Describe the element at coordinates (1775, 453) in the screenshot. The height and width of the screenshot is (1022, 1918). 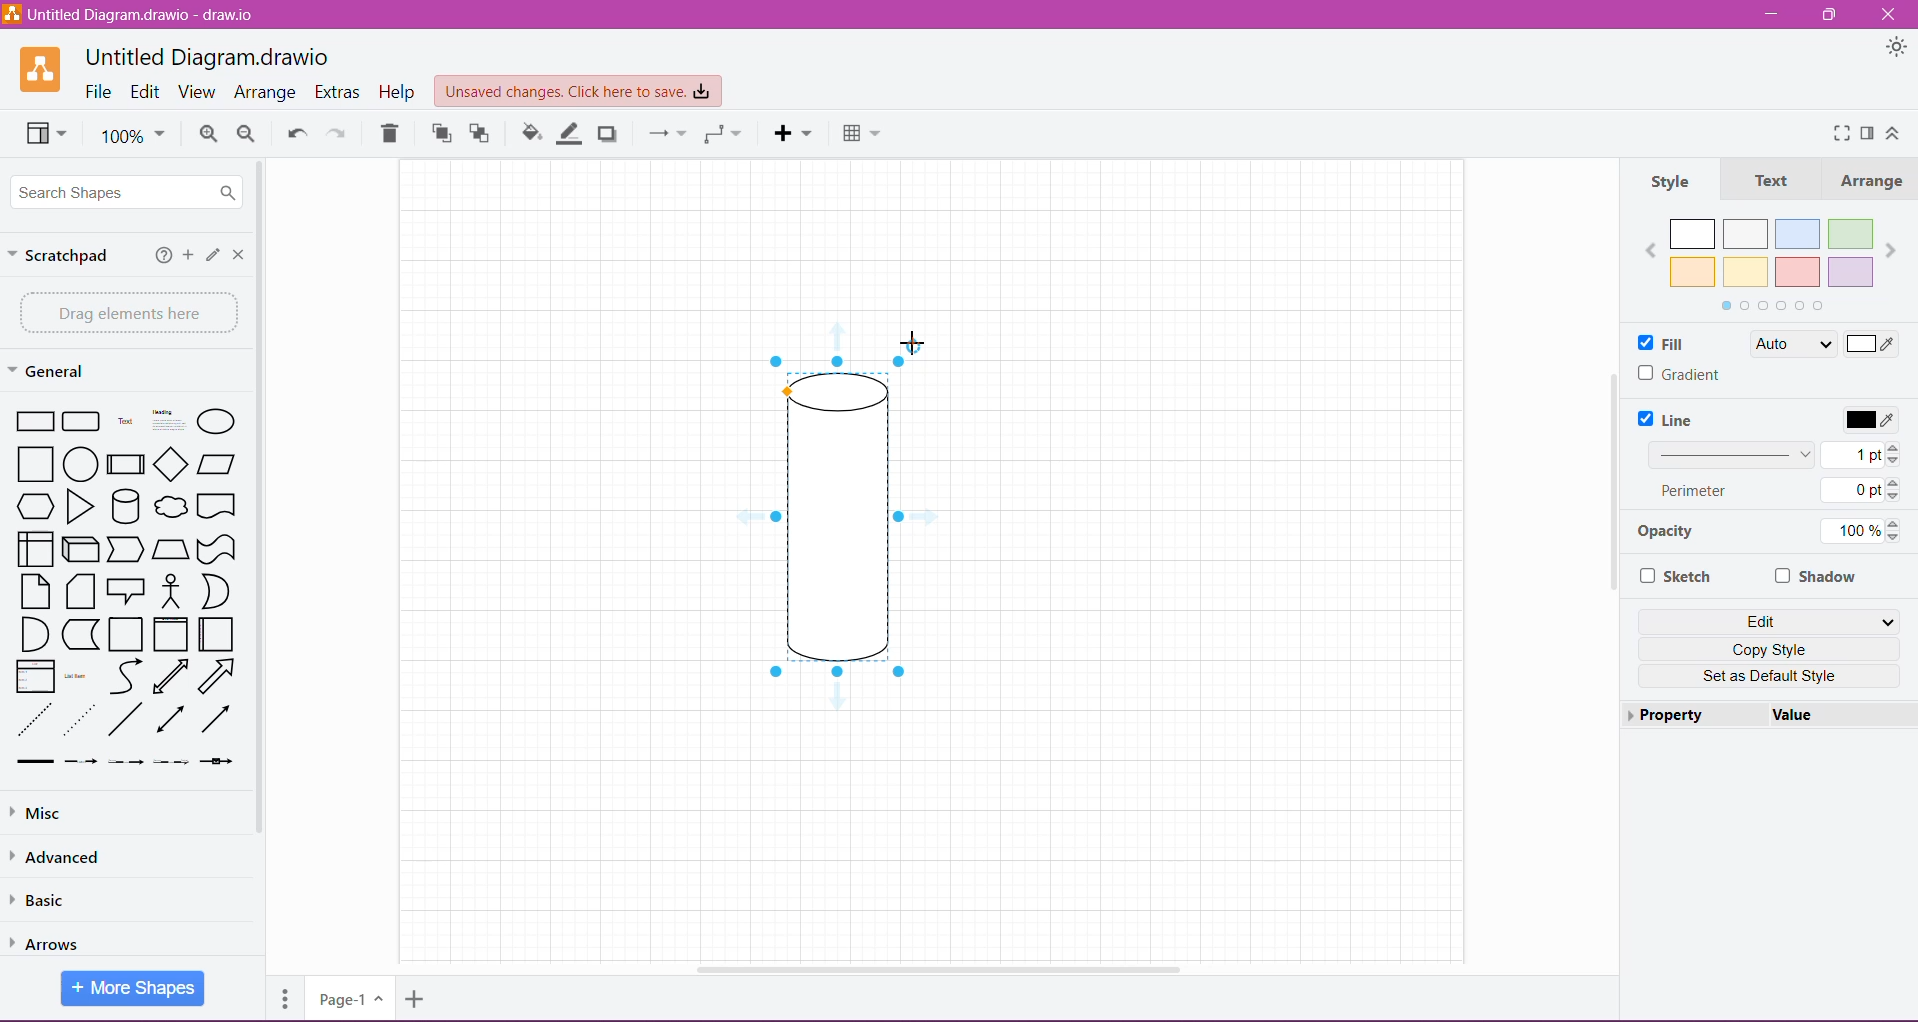
I see `Set Line width` at that location.